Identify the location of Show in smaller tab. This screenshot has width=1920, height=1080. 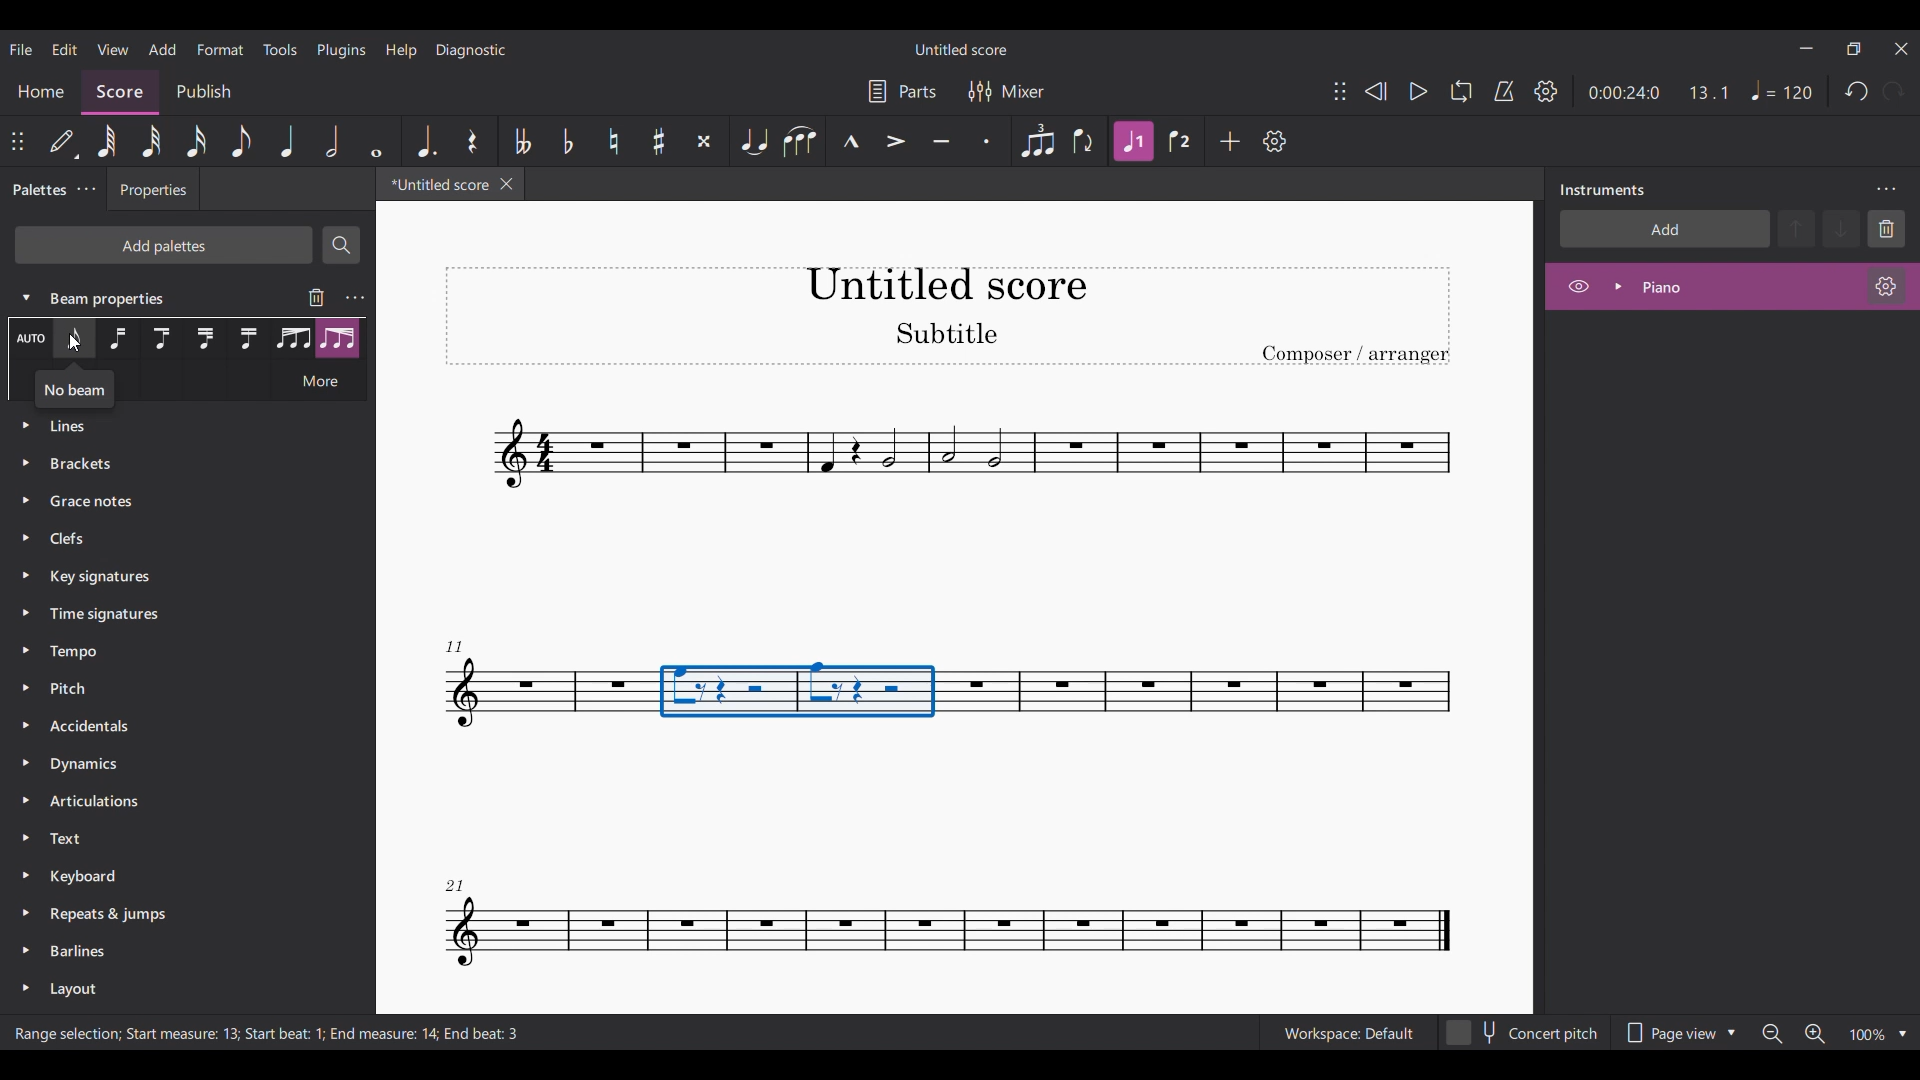
(1853, 48).